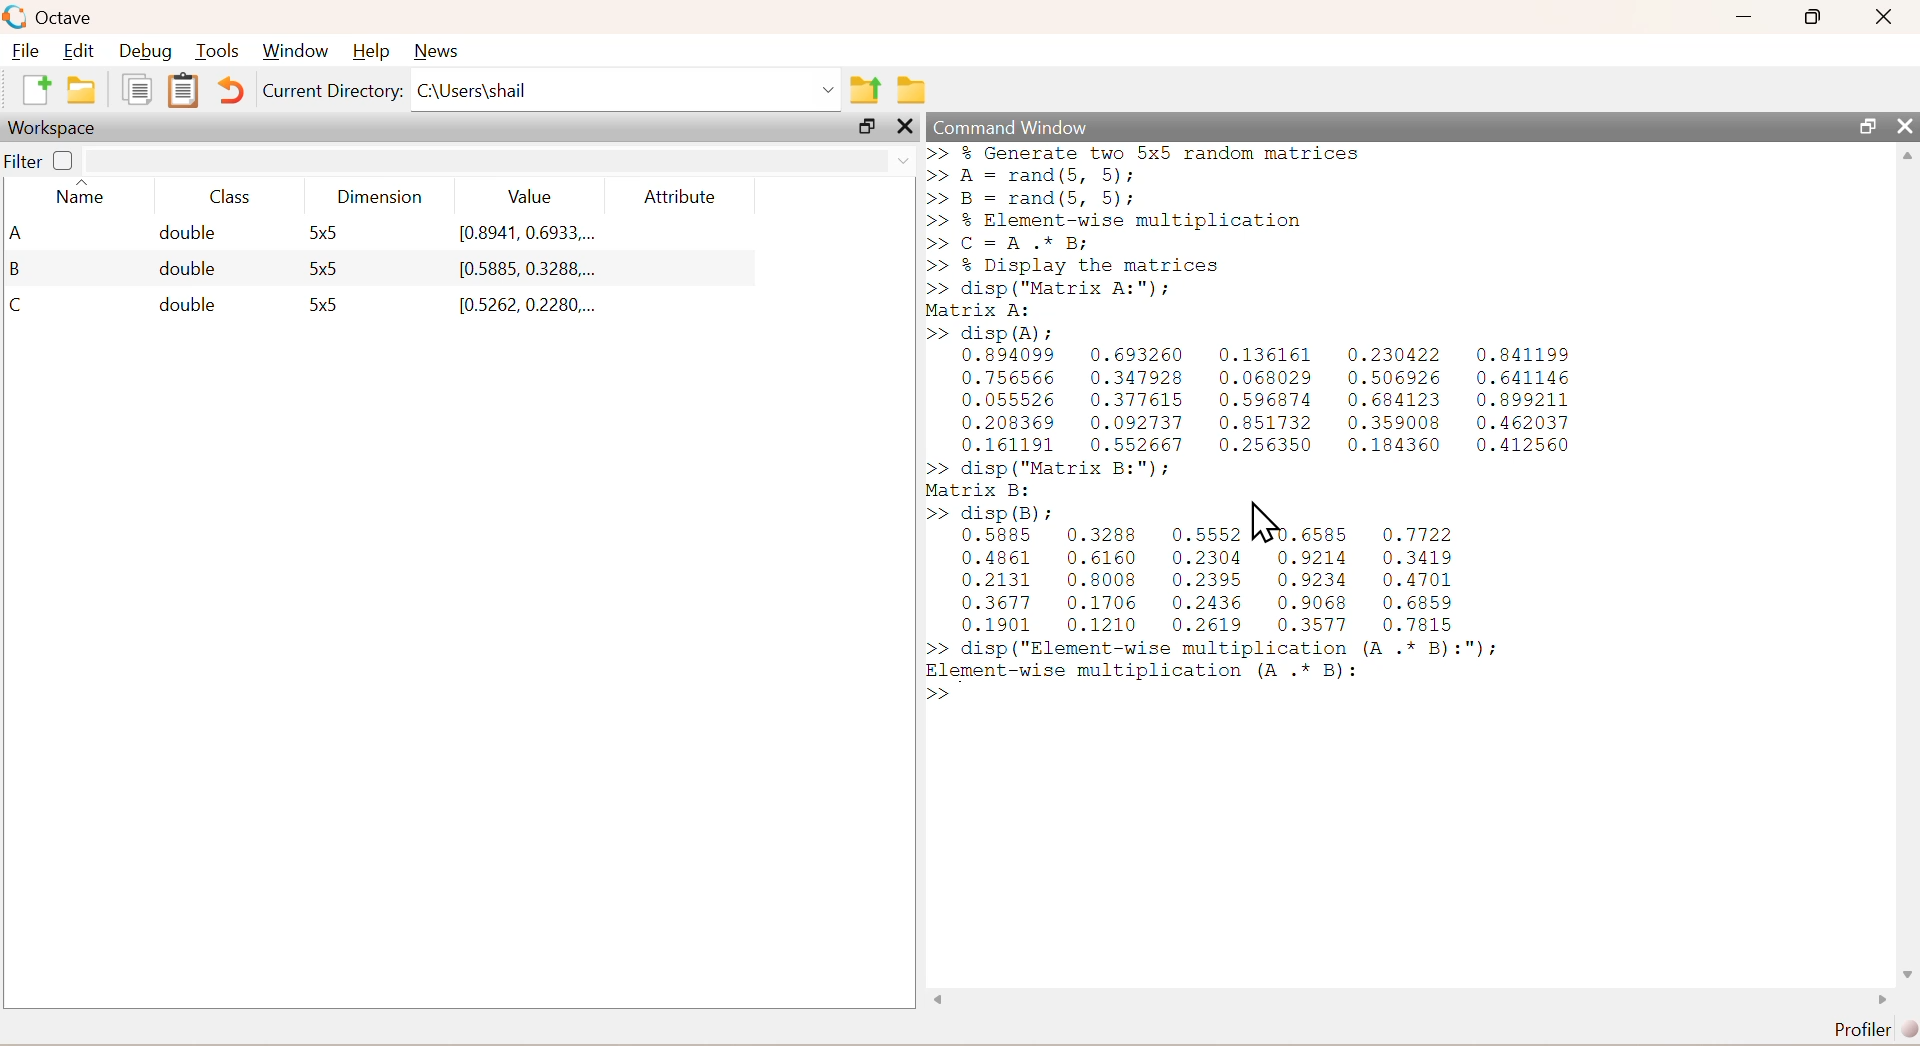 The image size is (1920, 1046). I want to click on Attribute, so click(679, 191).